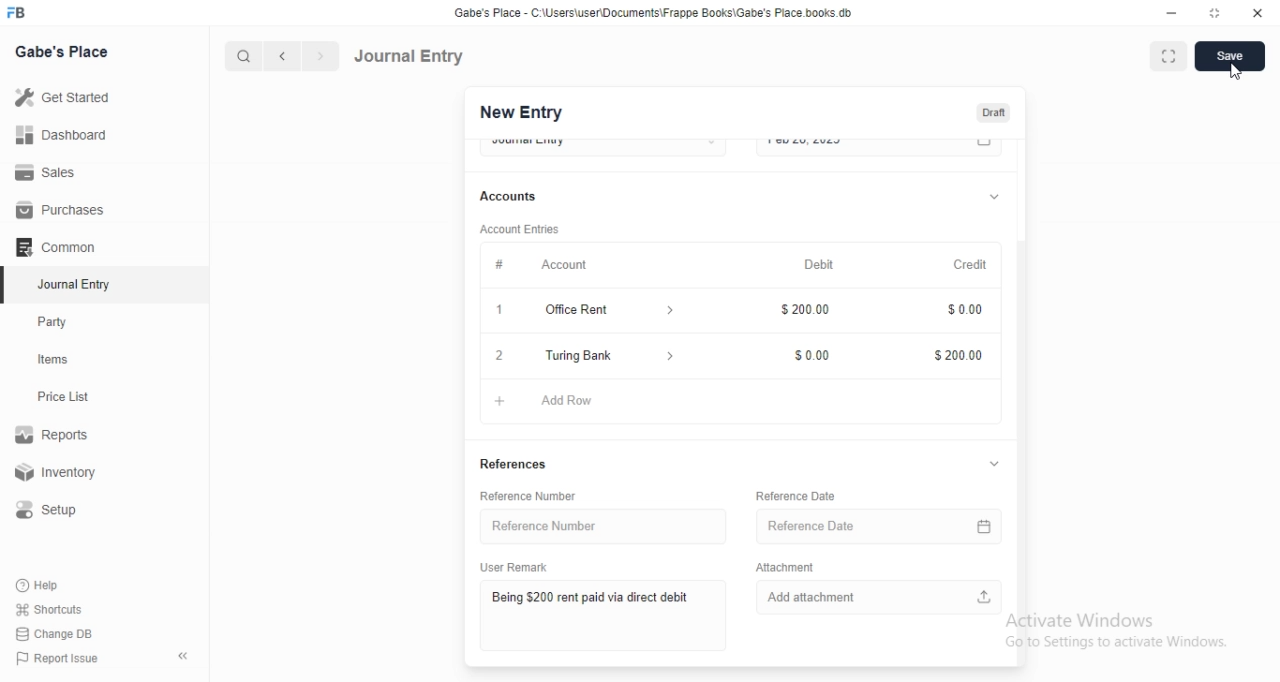  Describe the element at coordinates (49, 247) in the screenshot. I see `Comman` at that location.